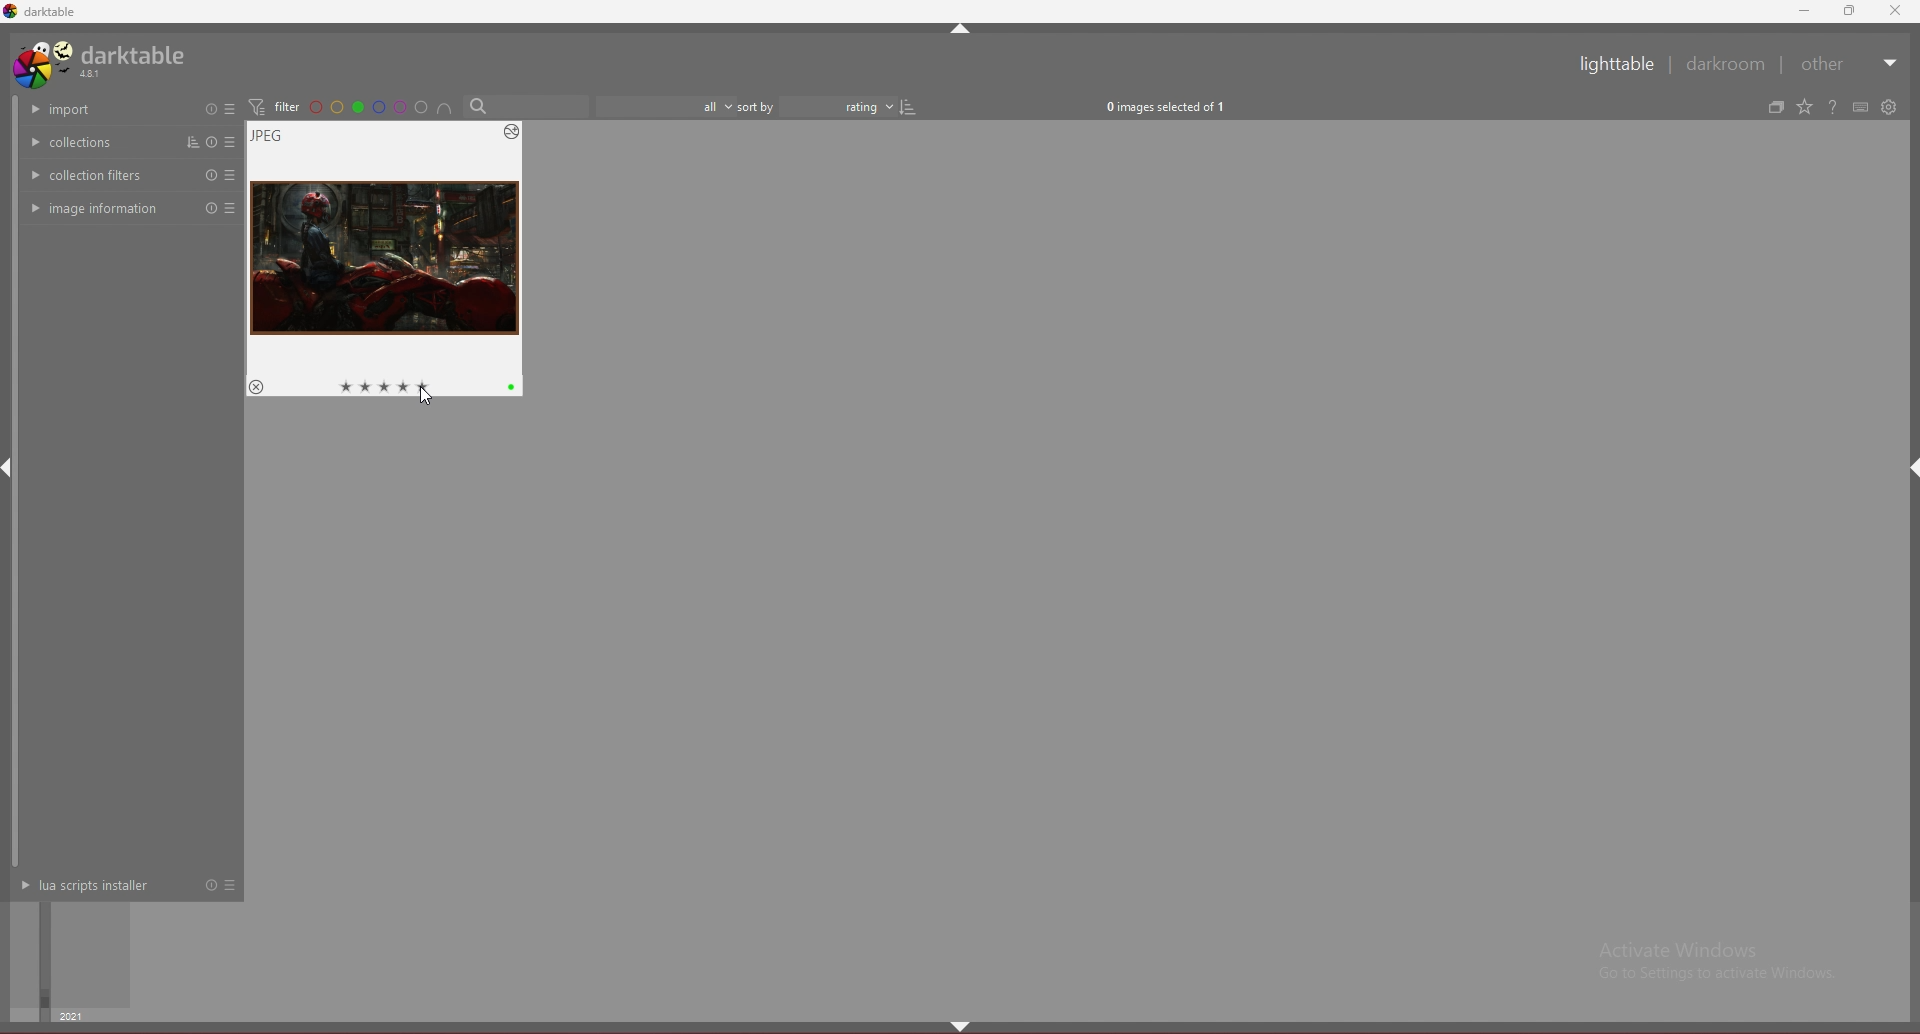  Describe the element at coordinates (1919, 467) in the screenshot. I see `hide` at that location.